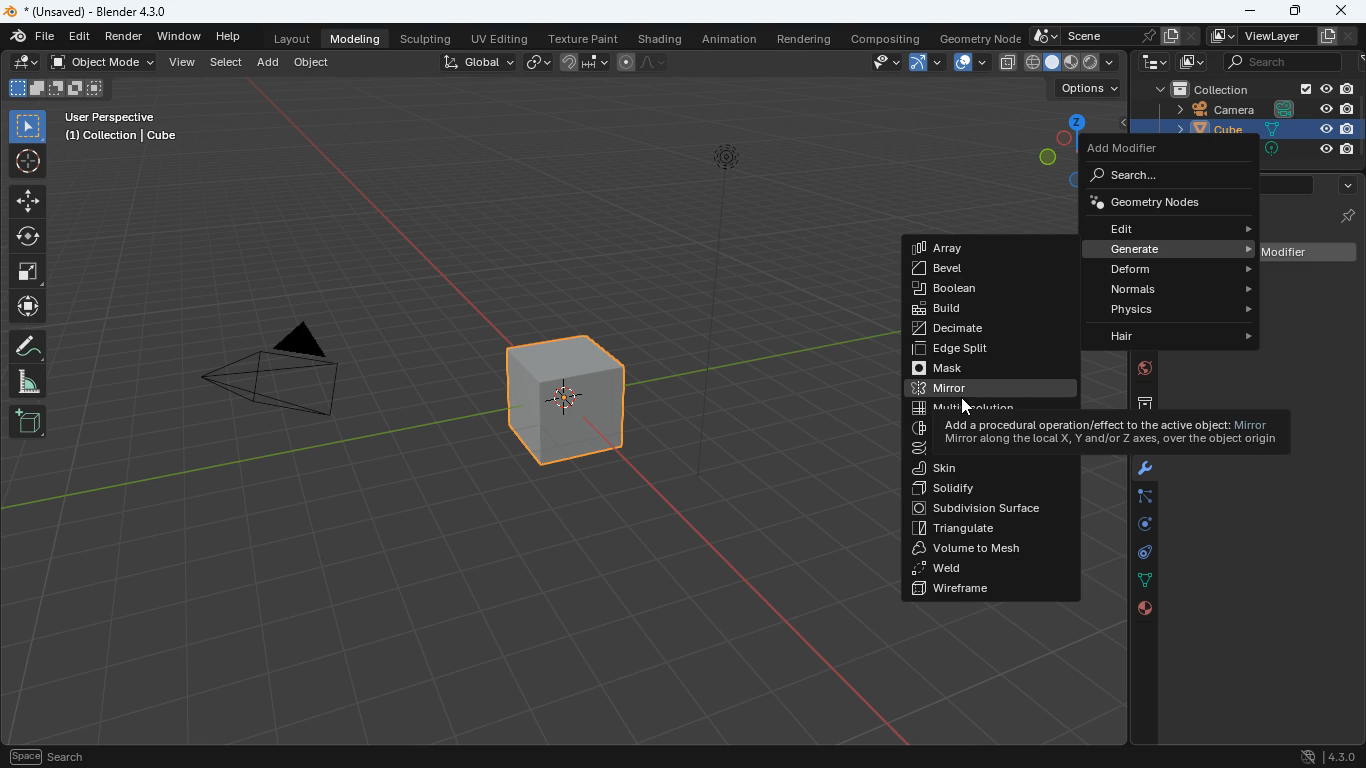  I want to click on rotate, so click(1141, 528).